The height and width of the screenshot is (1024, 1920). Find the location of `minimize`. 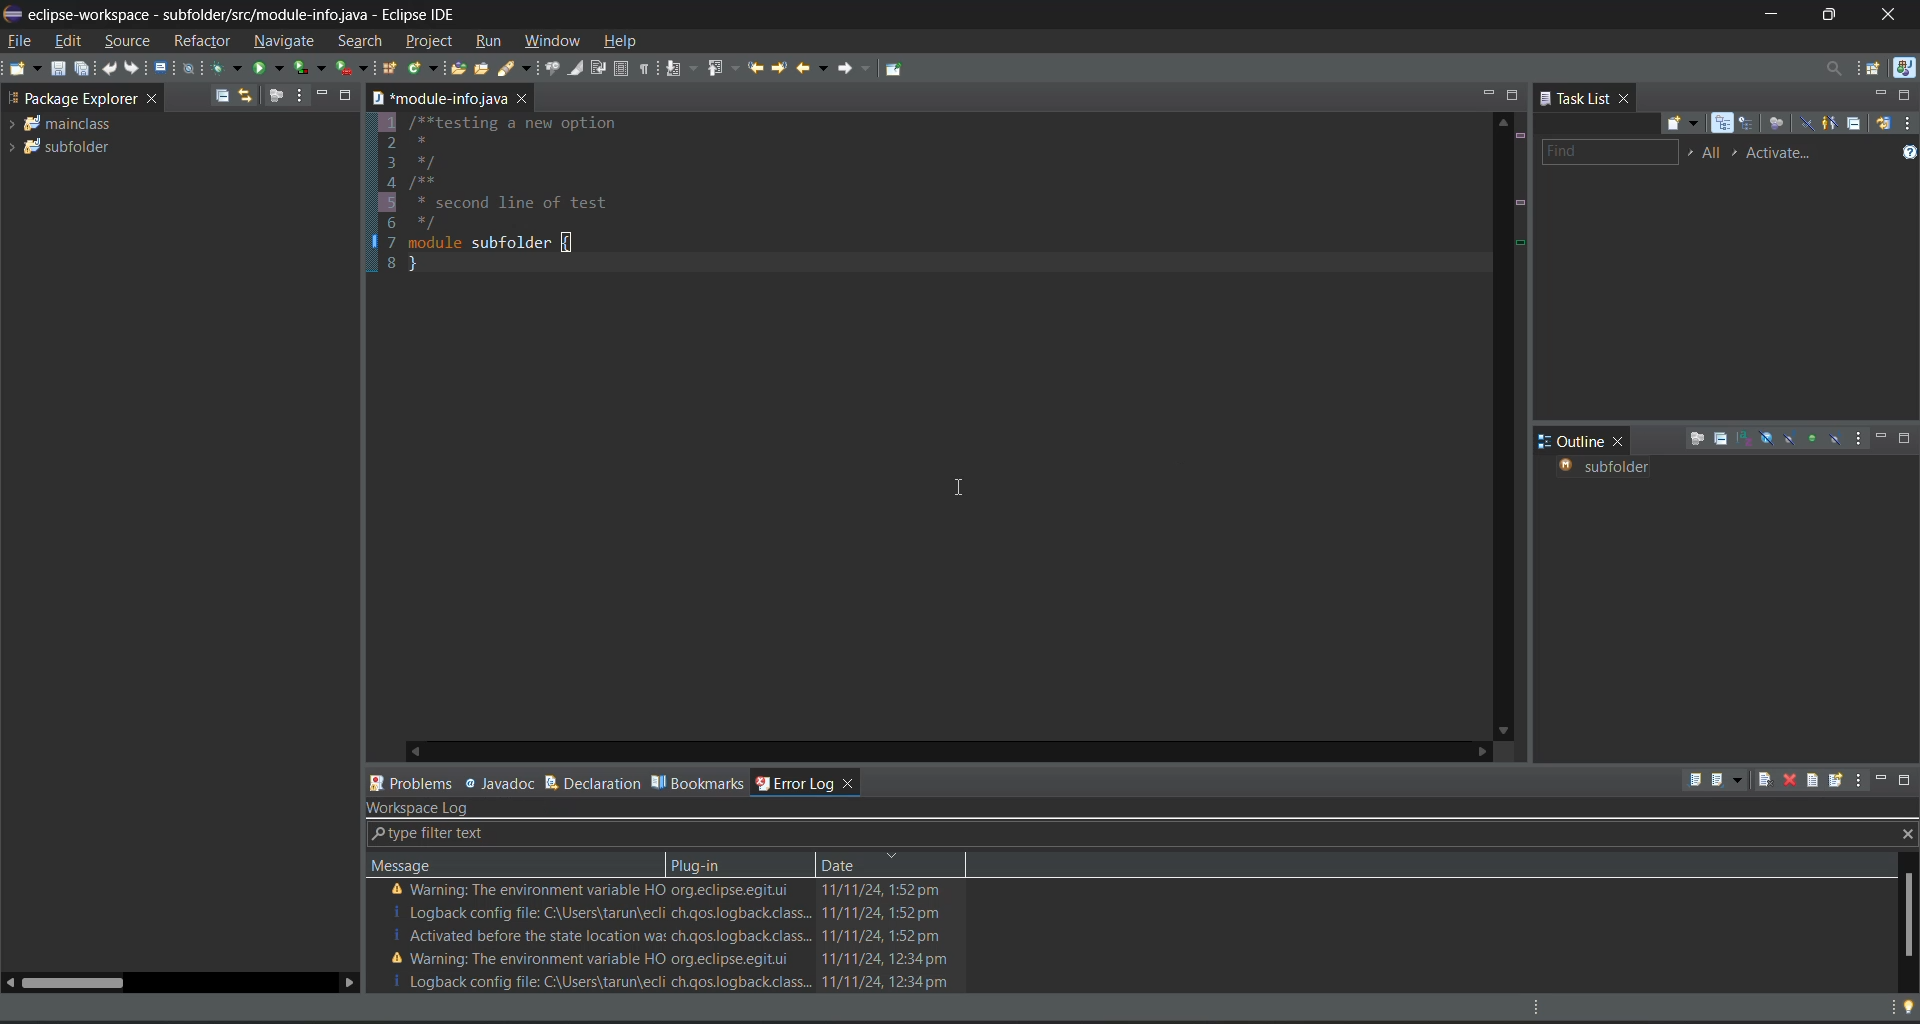

minimize is located at coordinates (1769, 15).